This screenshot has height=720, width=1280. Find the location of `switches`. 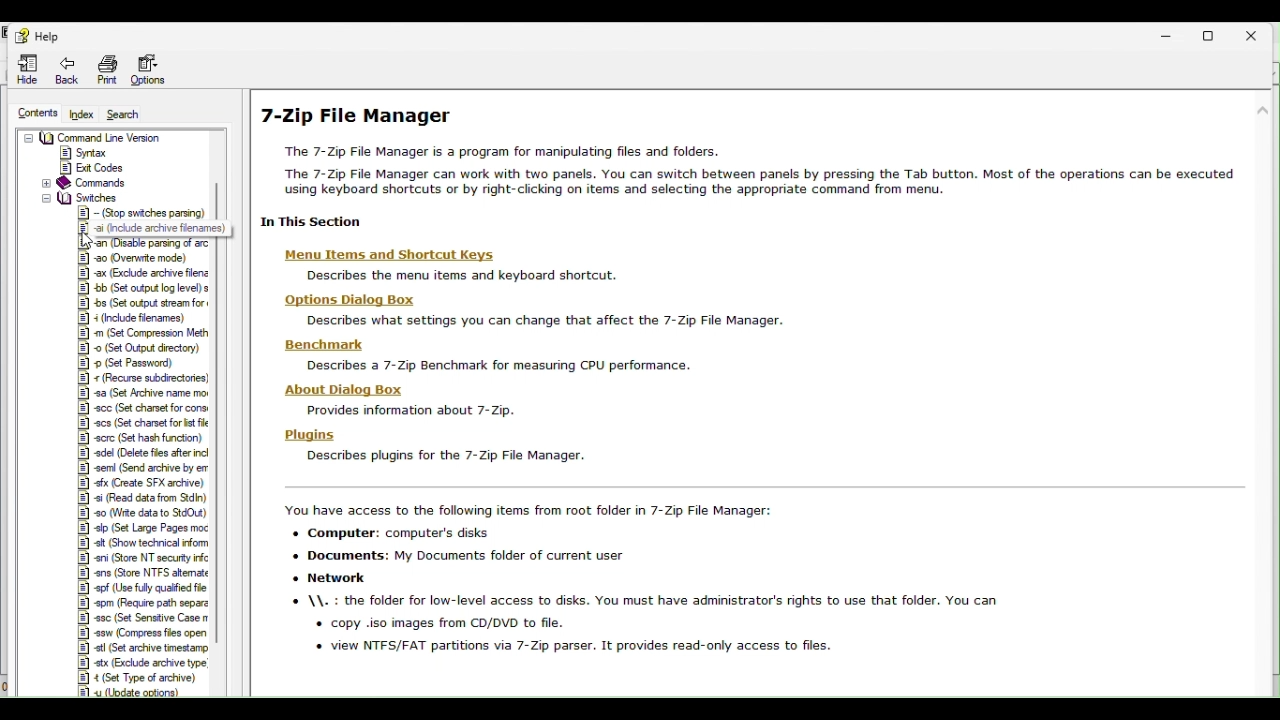

switches is located at coordinates (86, 199).